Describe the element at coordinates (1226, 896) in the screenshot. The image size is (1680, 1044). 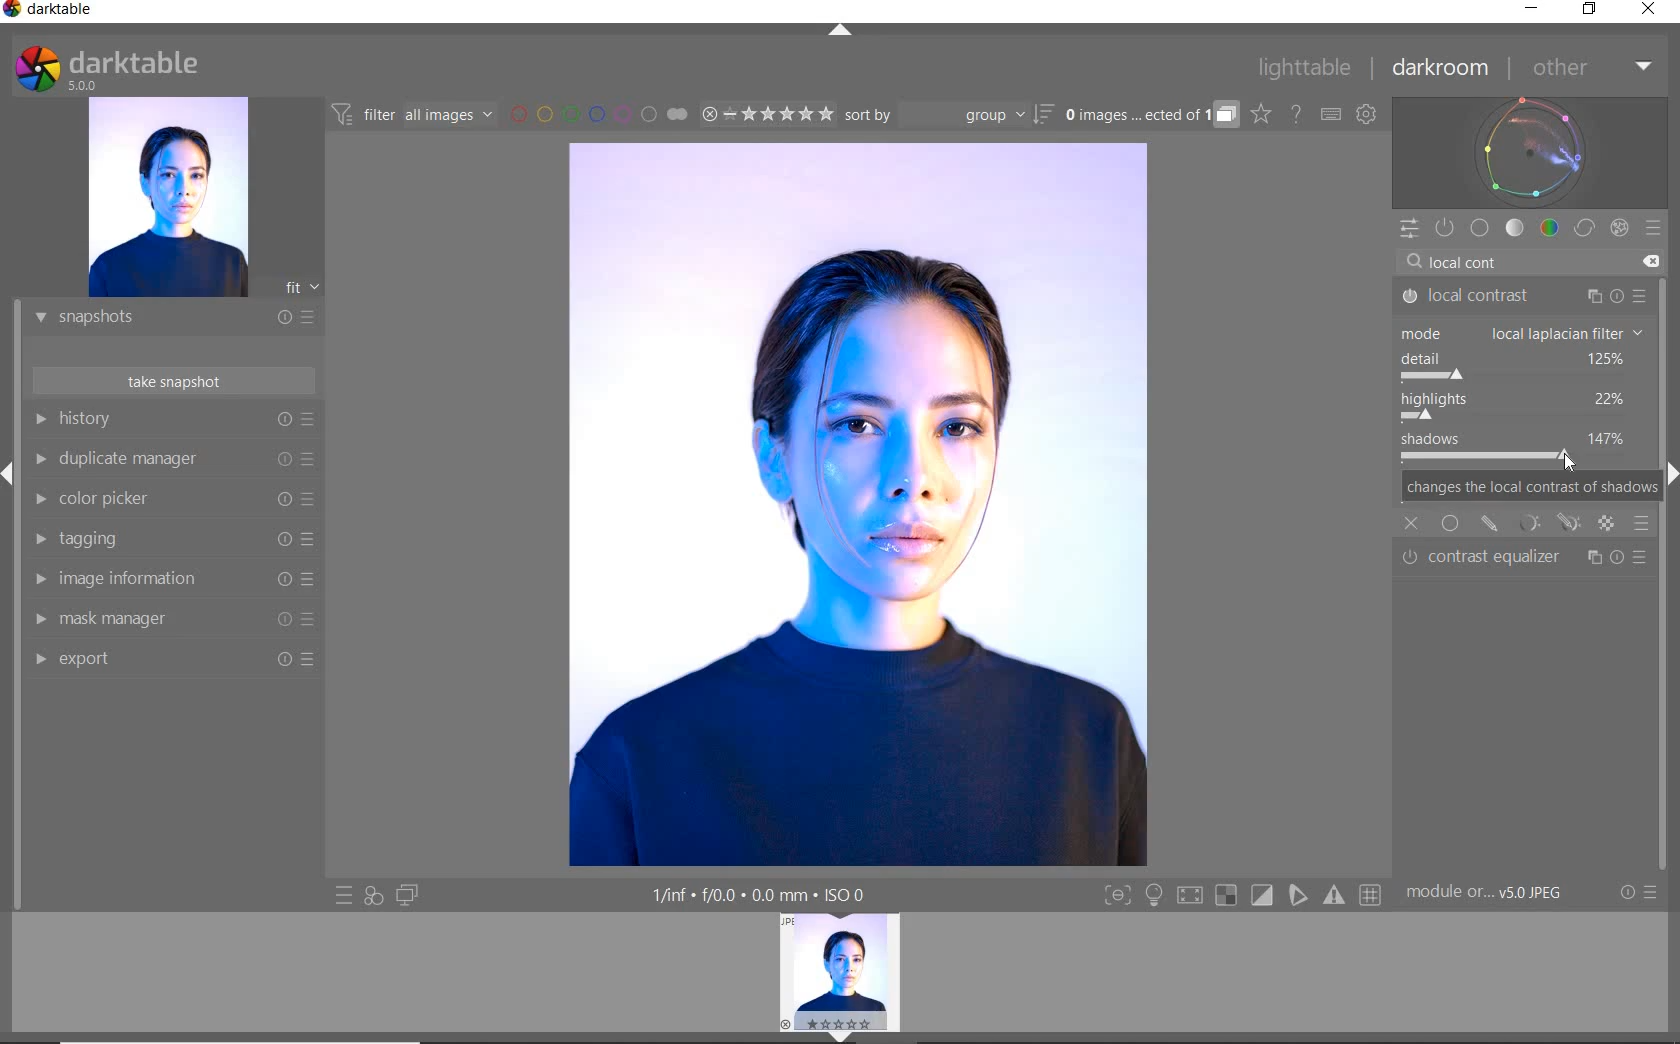
I see `Button` at that location.